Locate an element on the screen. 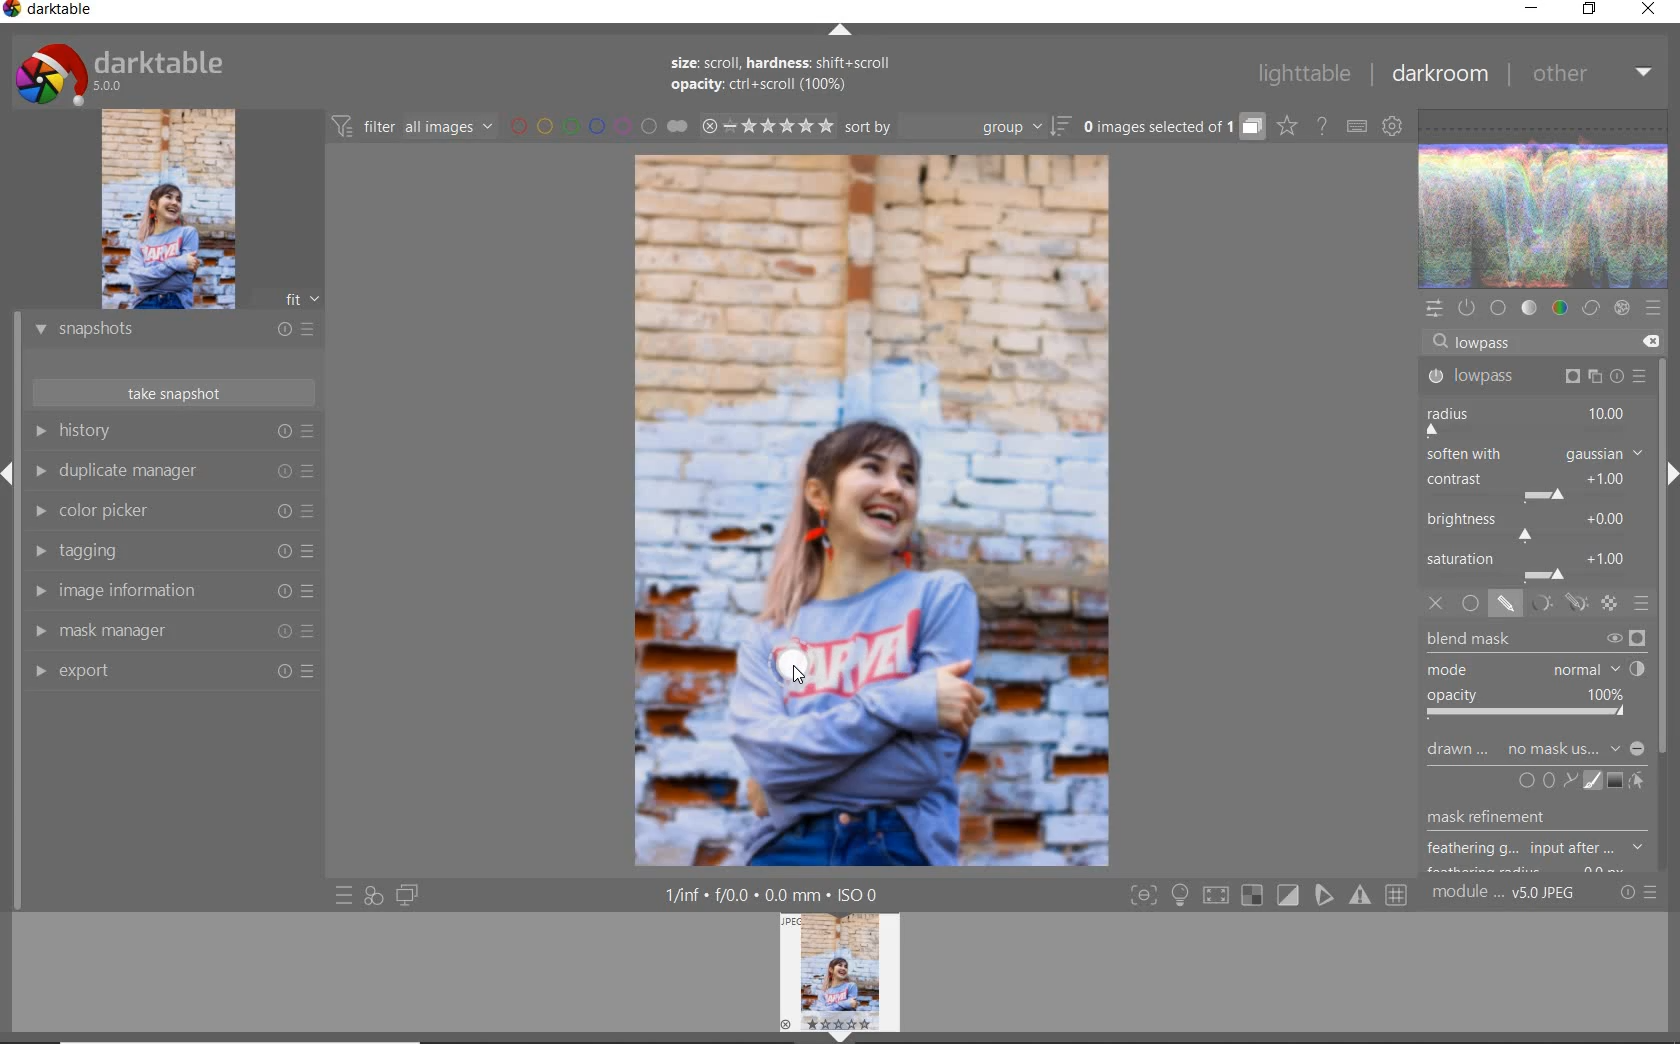  feathering g... is located at coordinates (1538, 849).